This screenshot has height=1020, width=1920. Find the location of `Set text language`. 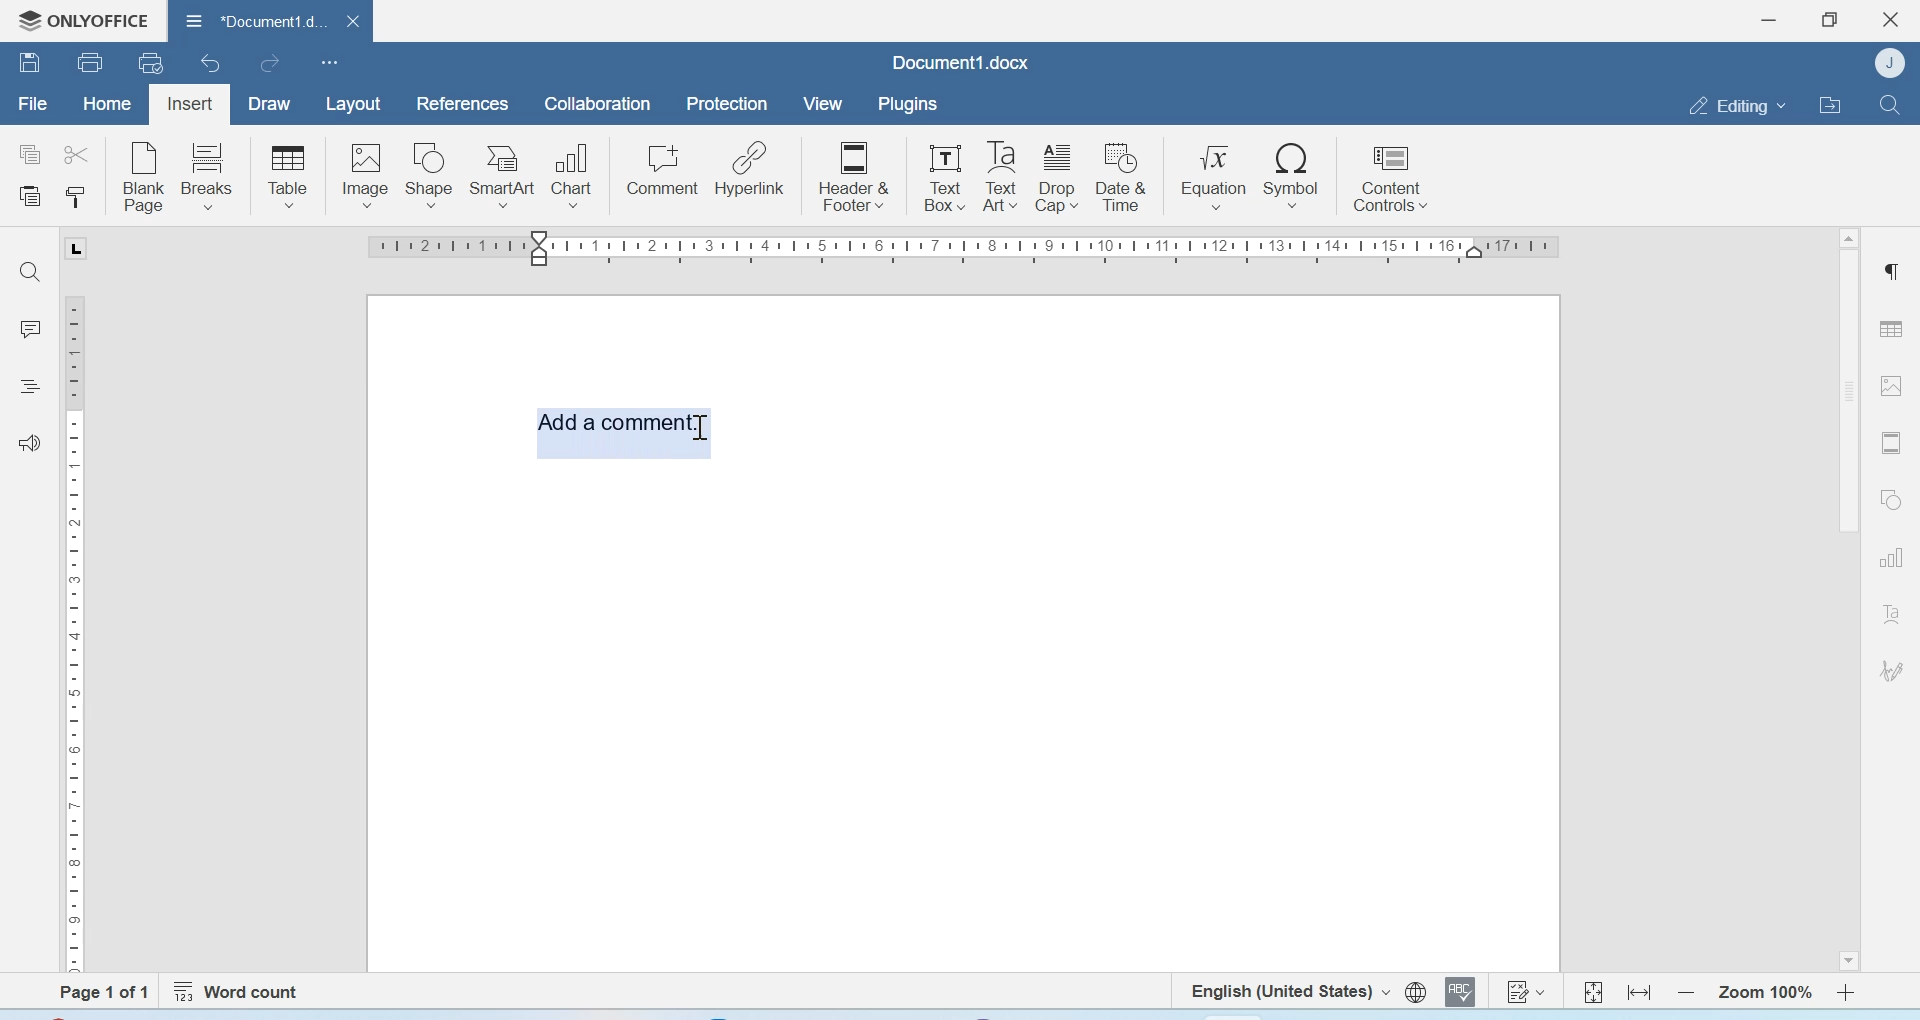

Set text language is located at coordinates (1287, 990).